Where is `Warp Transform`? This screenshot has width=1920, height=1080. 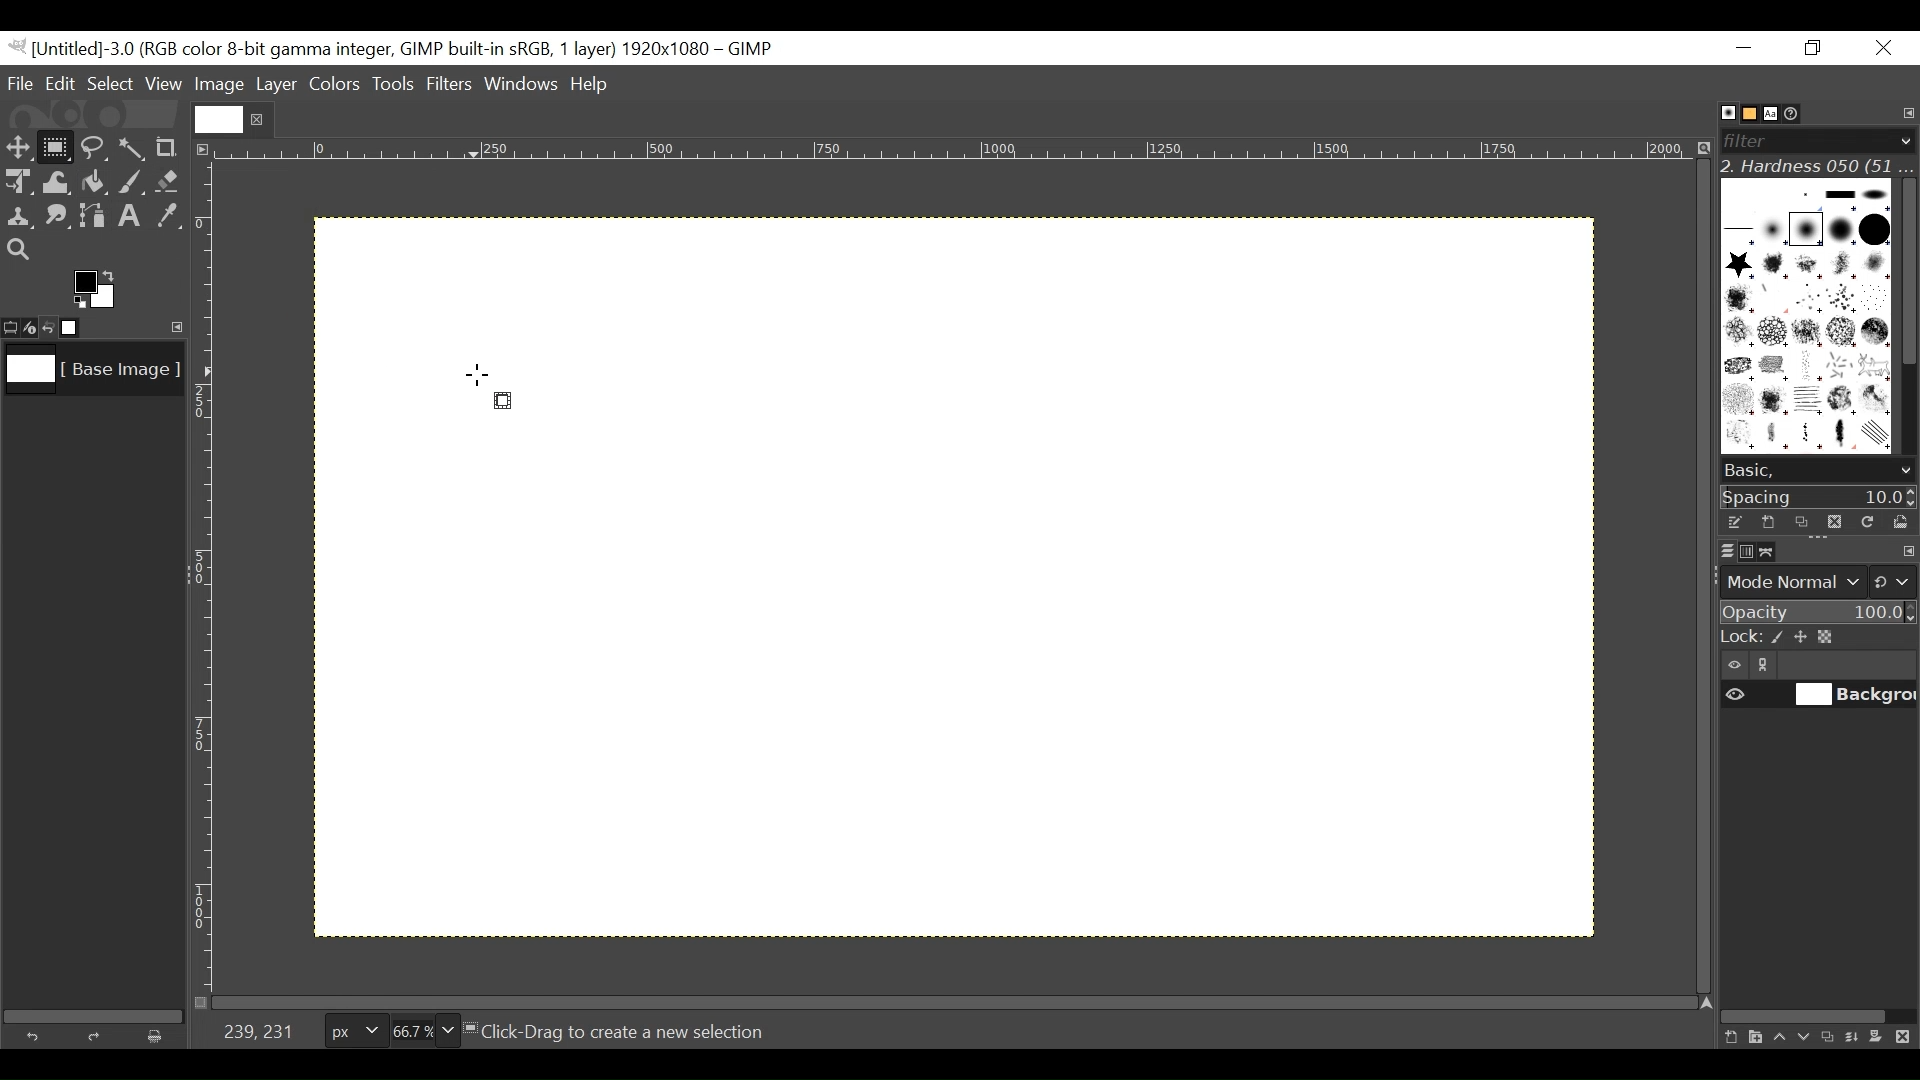
Warp Transform is located at coordinates (55, 184).